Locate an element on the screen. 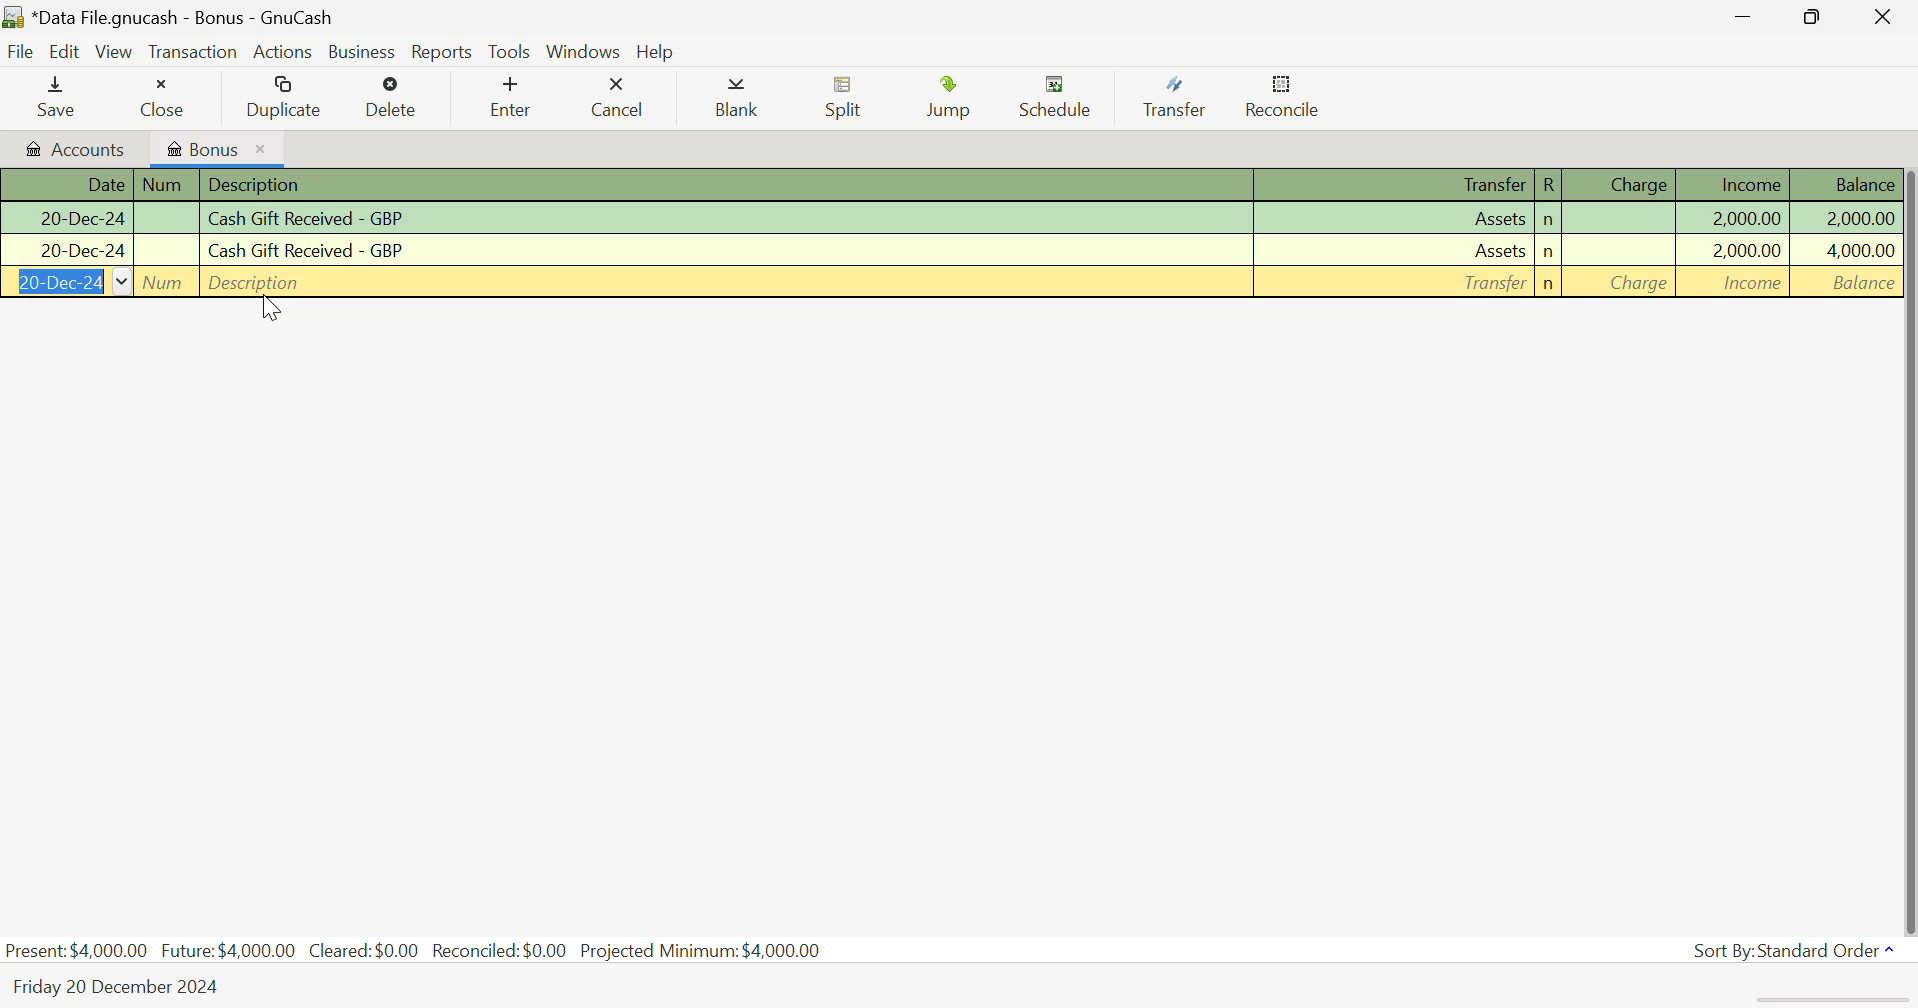 The height and width of the screenshot is (1008, 1918). Date is located at coordinates (67, 251).